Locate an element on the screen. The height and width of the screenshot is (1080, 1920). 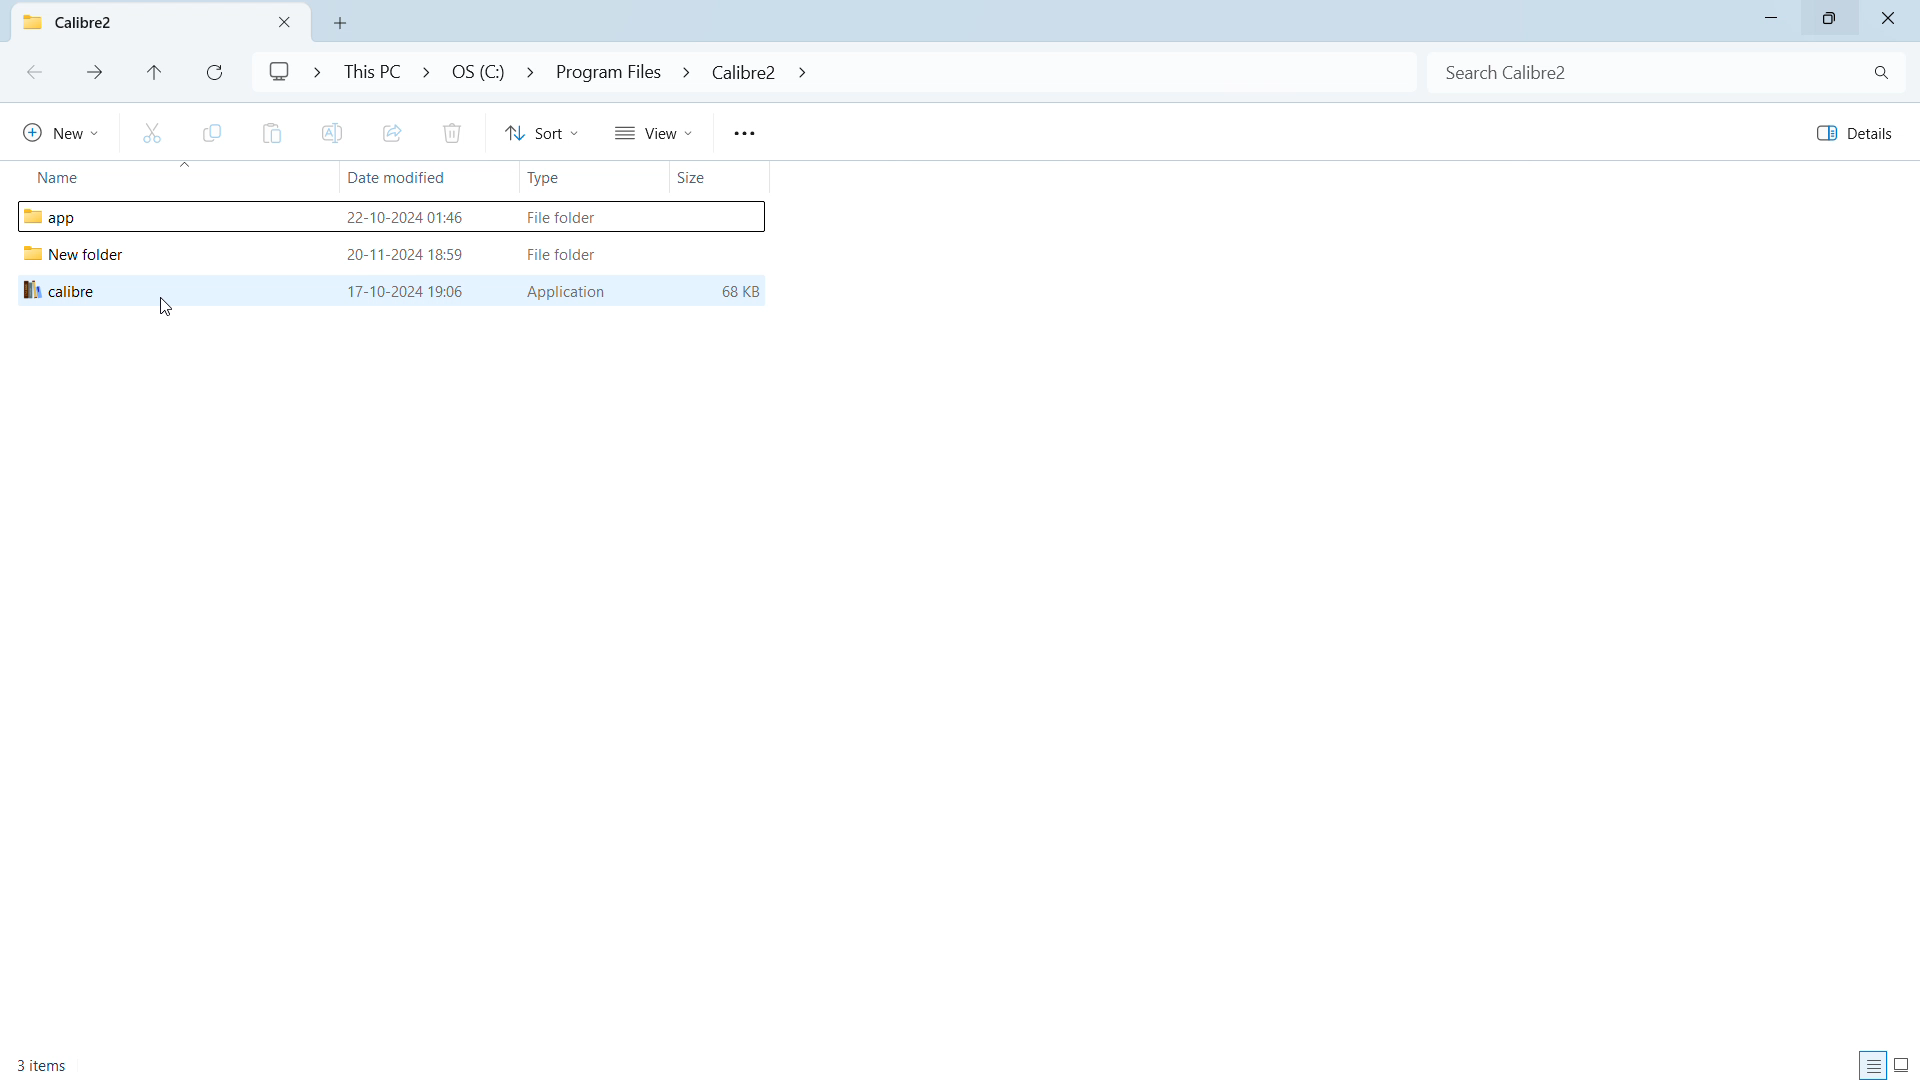
sort is located at coordinates (540, 133).